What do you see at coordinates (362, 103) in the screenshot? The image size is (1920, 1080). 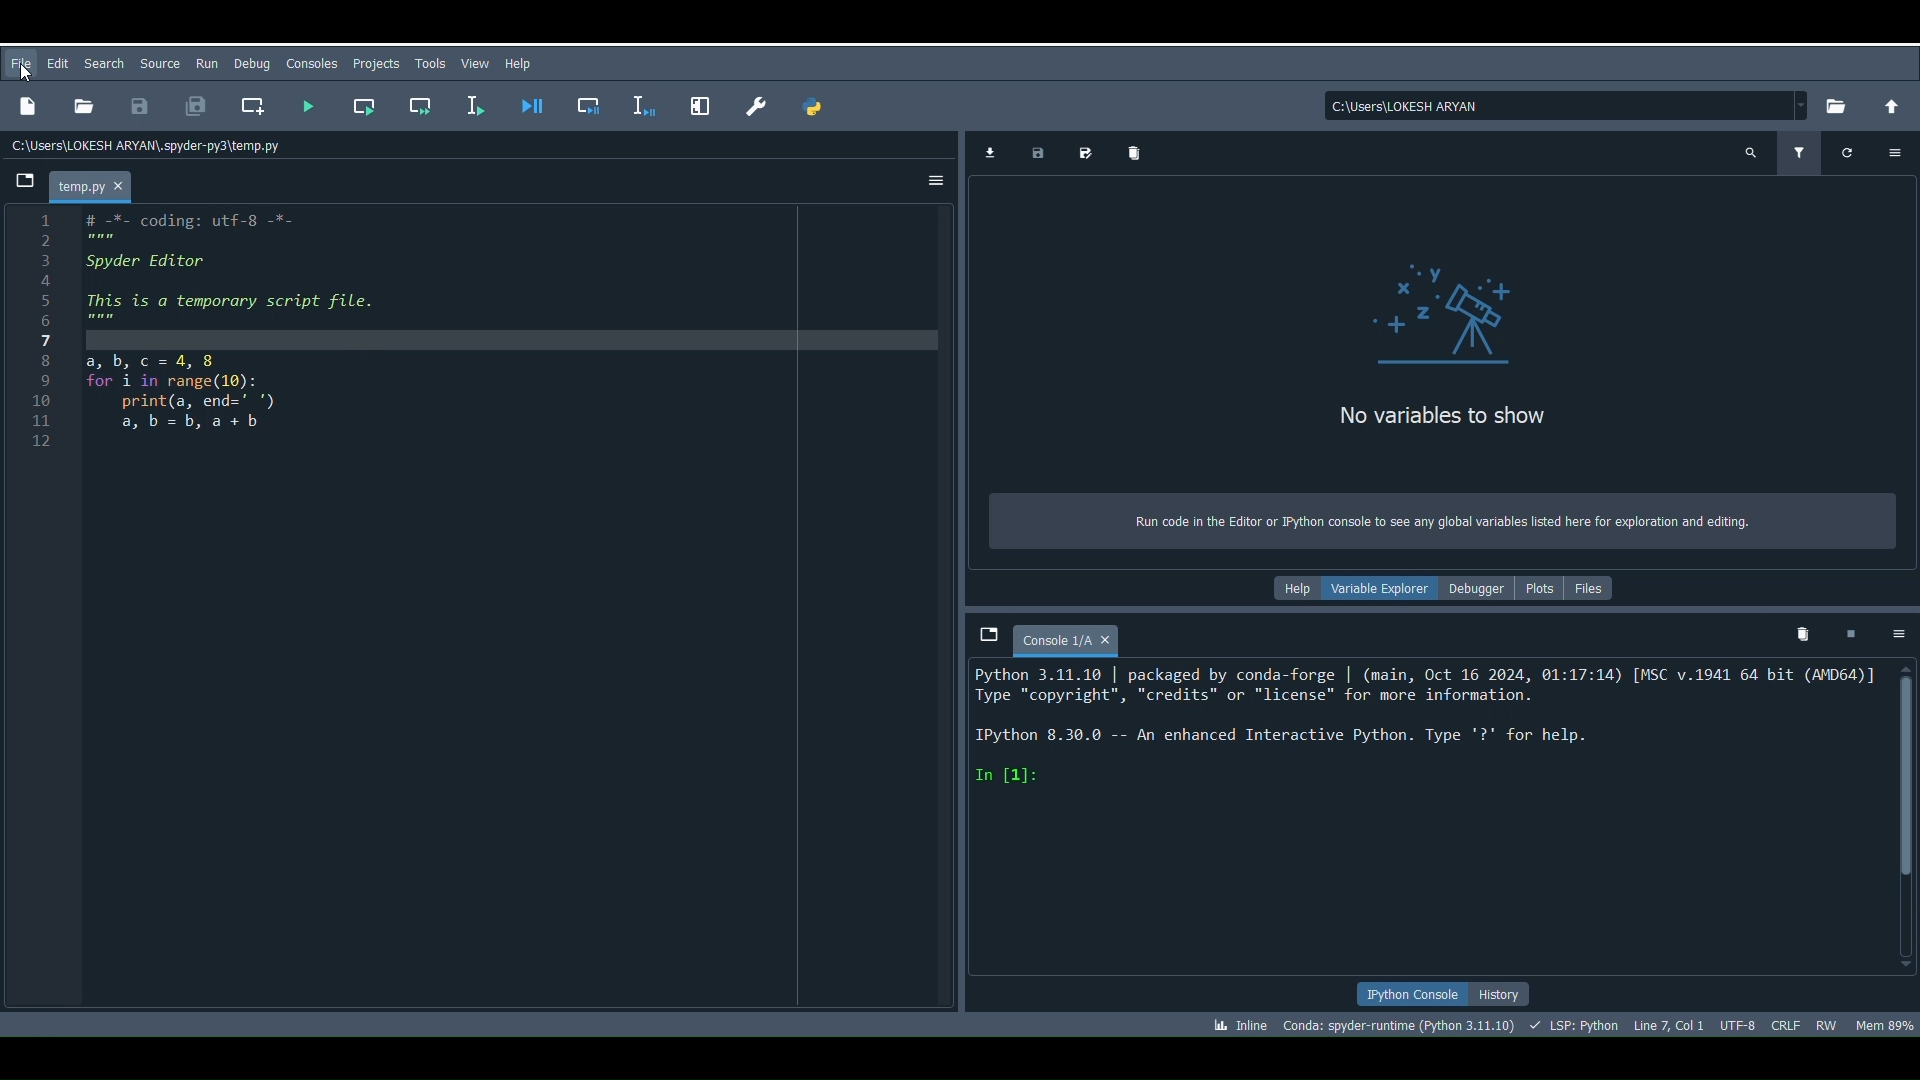 I see `Run current cell (Ctrl + Return)` at bounding box center [362, 103].